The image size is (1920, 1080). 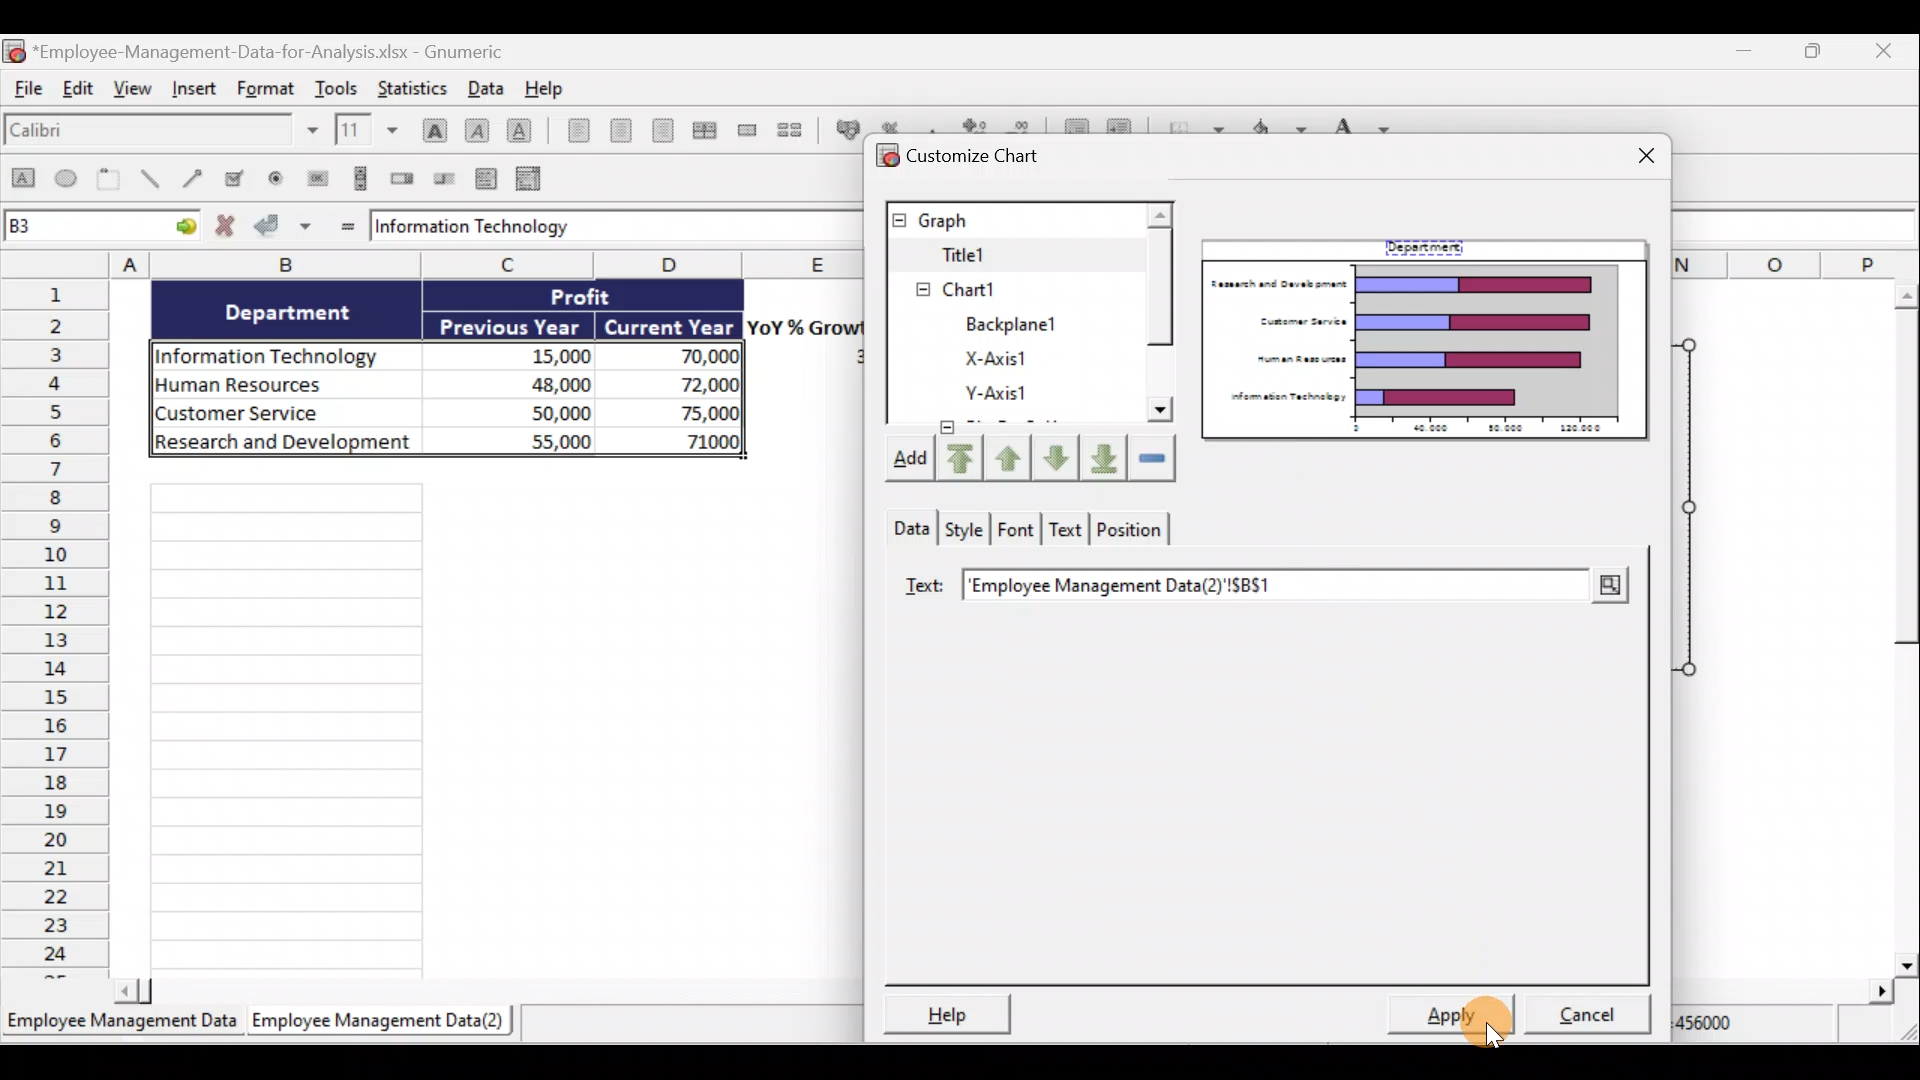 I want to click on Chart1, so click(x=977, y=253).